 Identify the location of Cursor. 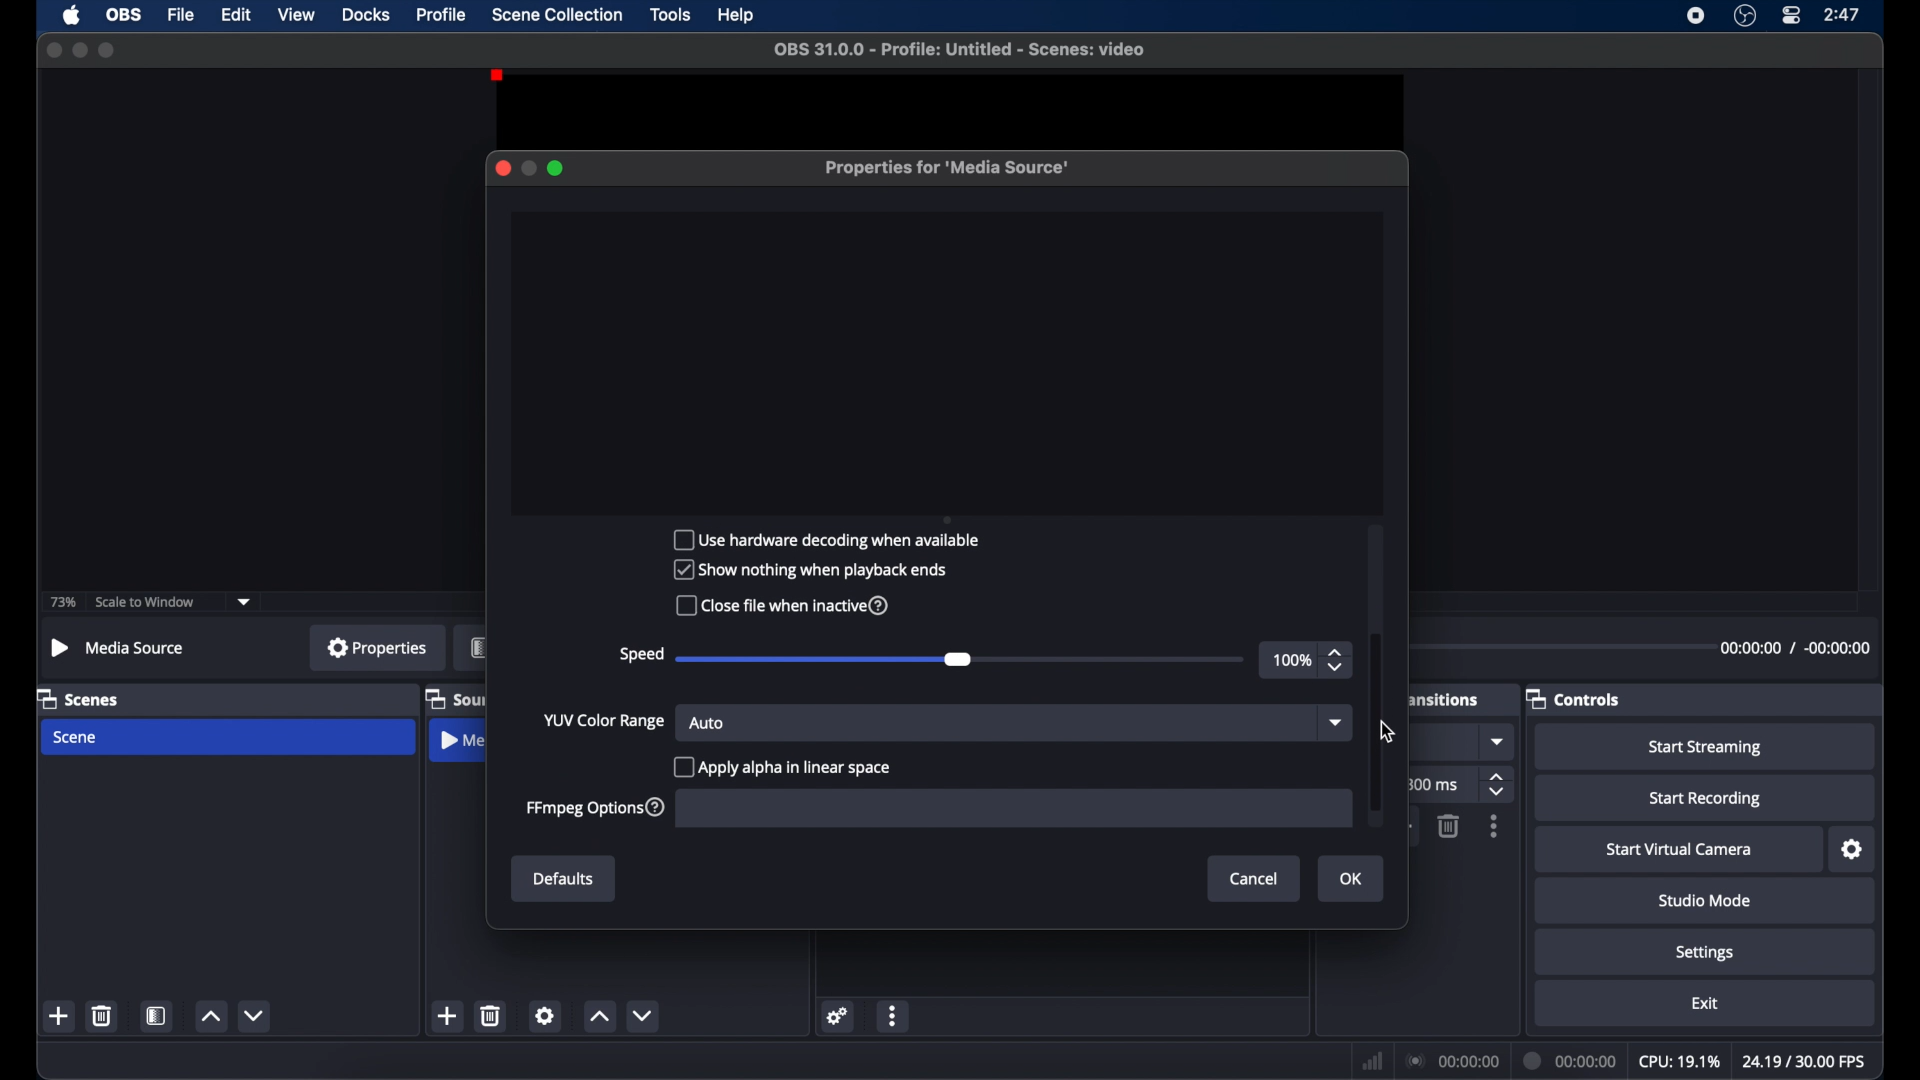
(1391, 731).